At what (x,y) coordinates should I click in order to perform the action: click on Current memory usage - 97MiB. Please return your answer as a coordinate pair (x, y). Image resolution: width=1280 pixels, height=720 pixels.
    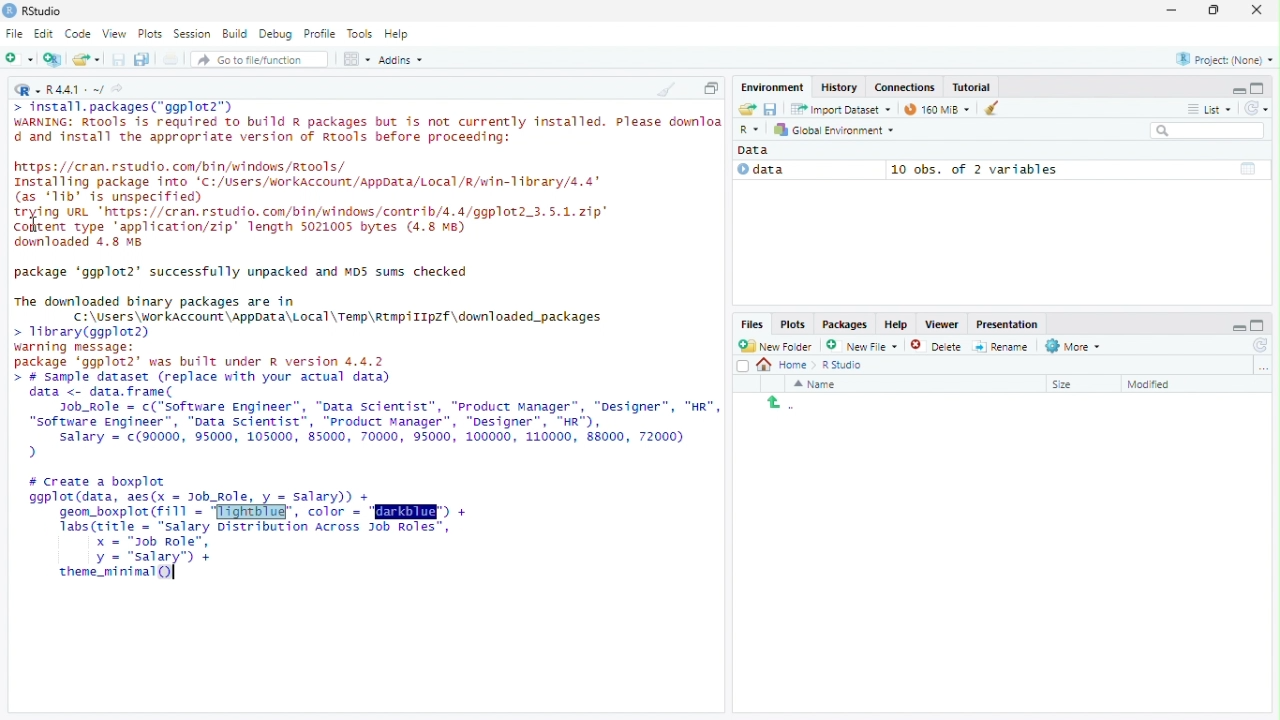
    Looking at the image, I should click on (932, 109).